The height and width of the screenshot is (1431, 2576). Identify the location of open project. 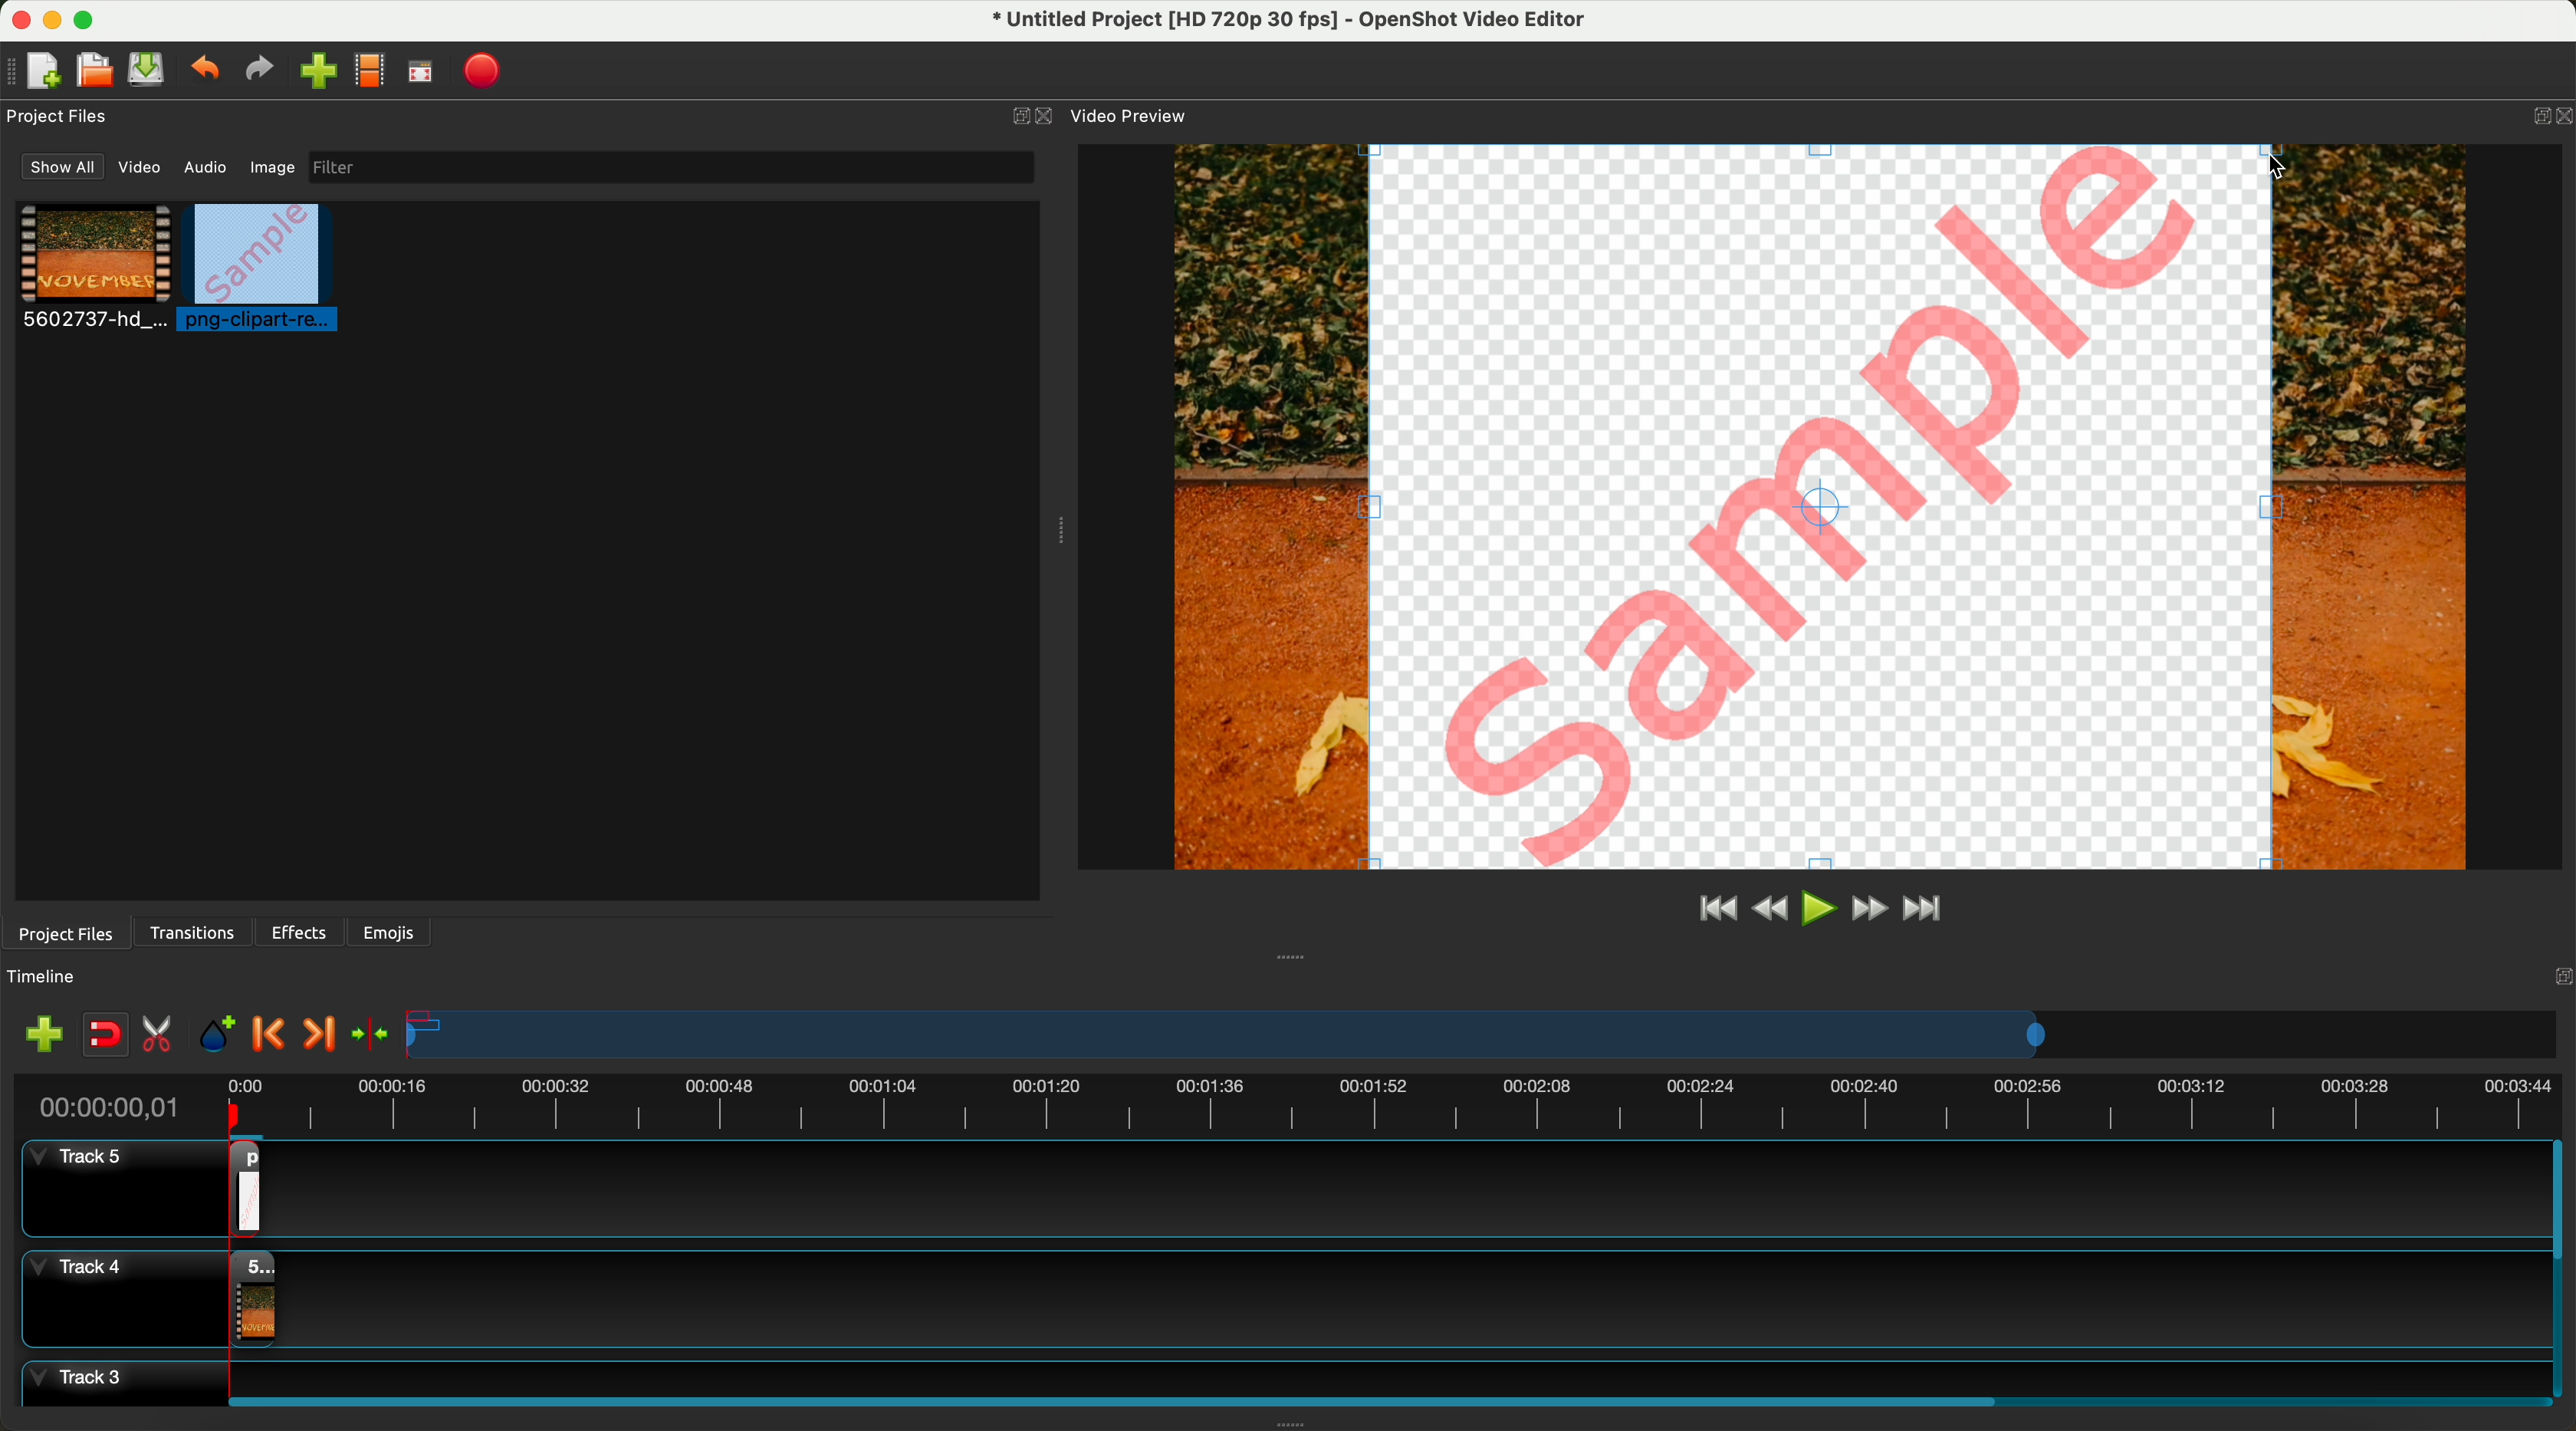
(93, 72).